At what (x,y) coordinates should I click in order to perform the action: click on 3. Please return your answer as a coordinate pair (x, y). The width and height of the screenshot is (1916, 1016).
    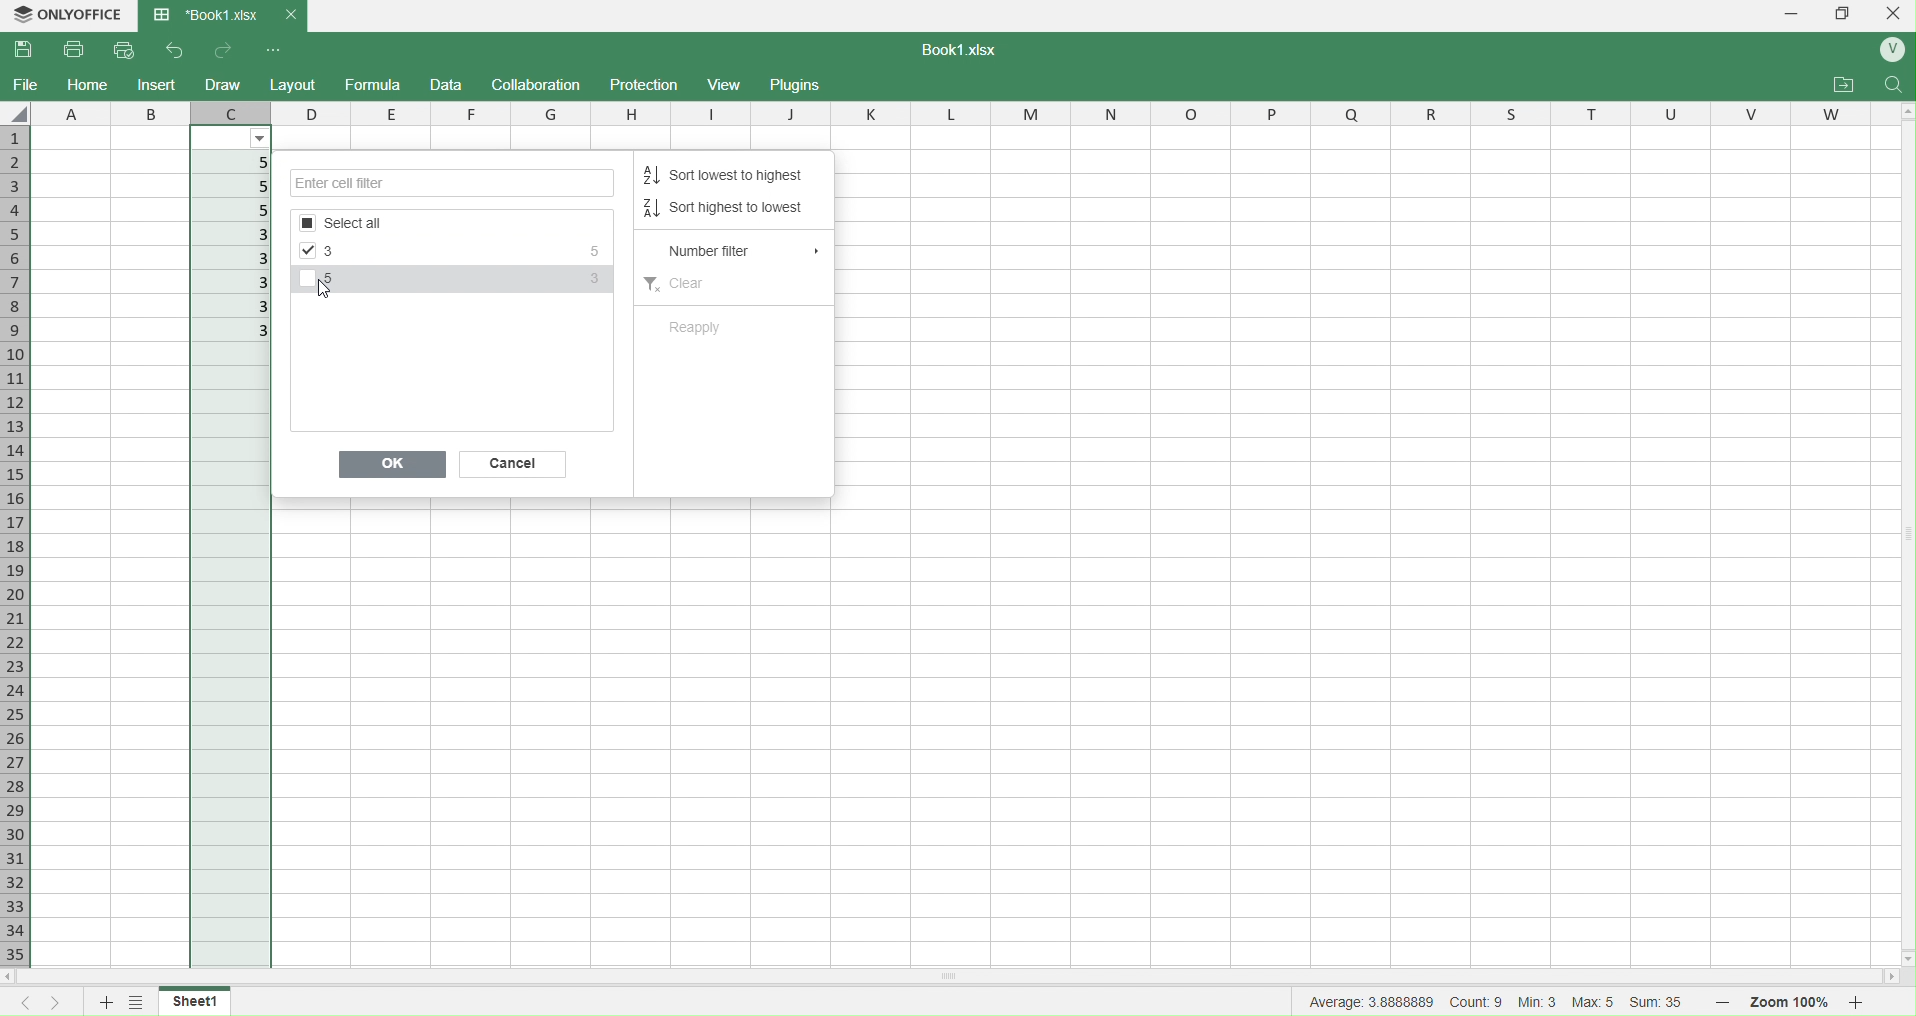
    Looking at the image, I should click on (593, 282).